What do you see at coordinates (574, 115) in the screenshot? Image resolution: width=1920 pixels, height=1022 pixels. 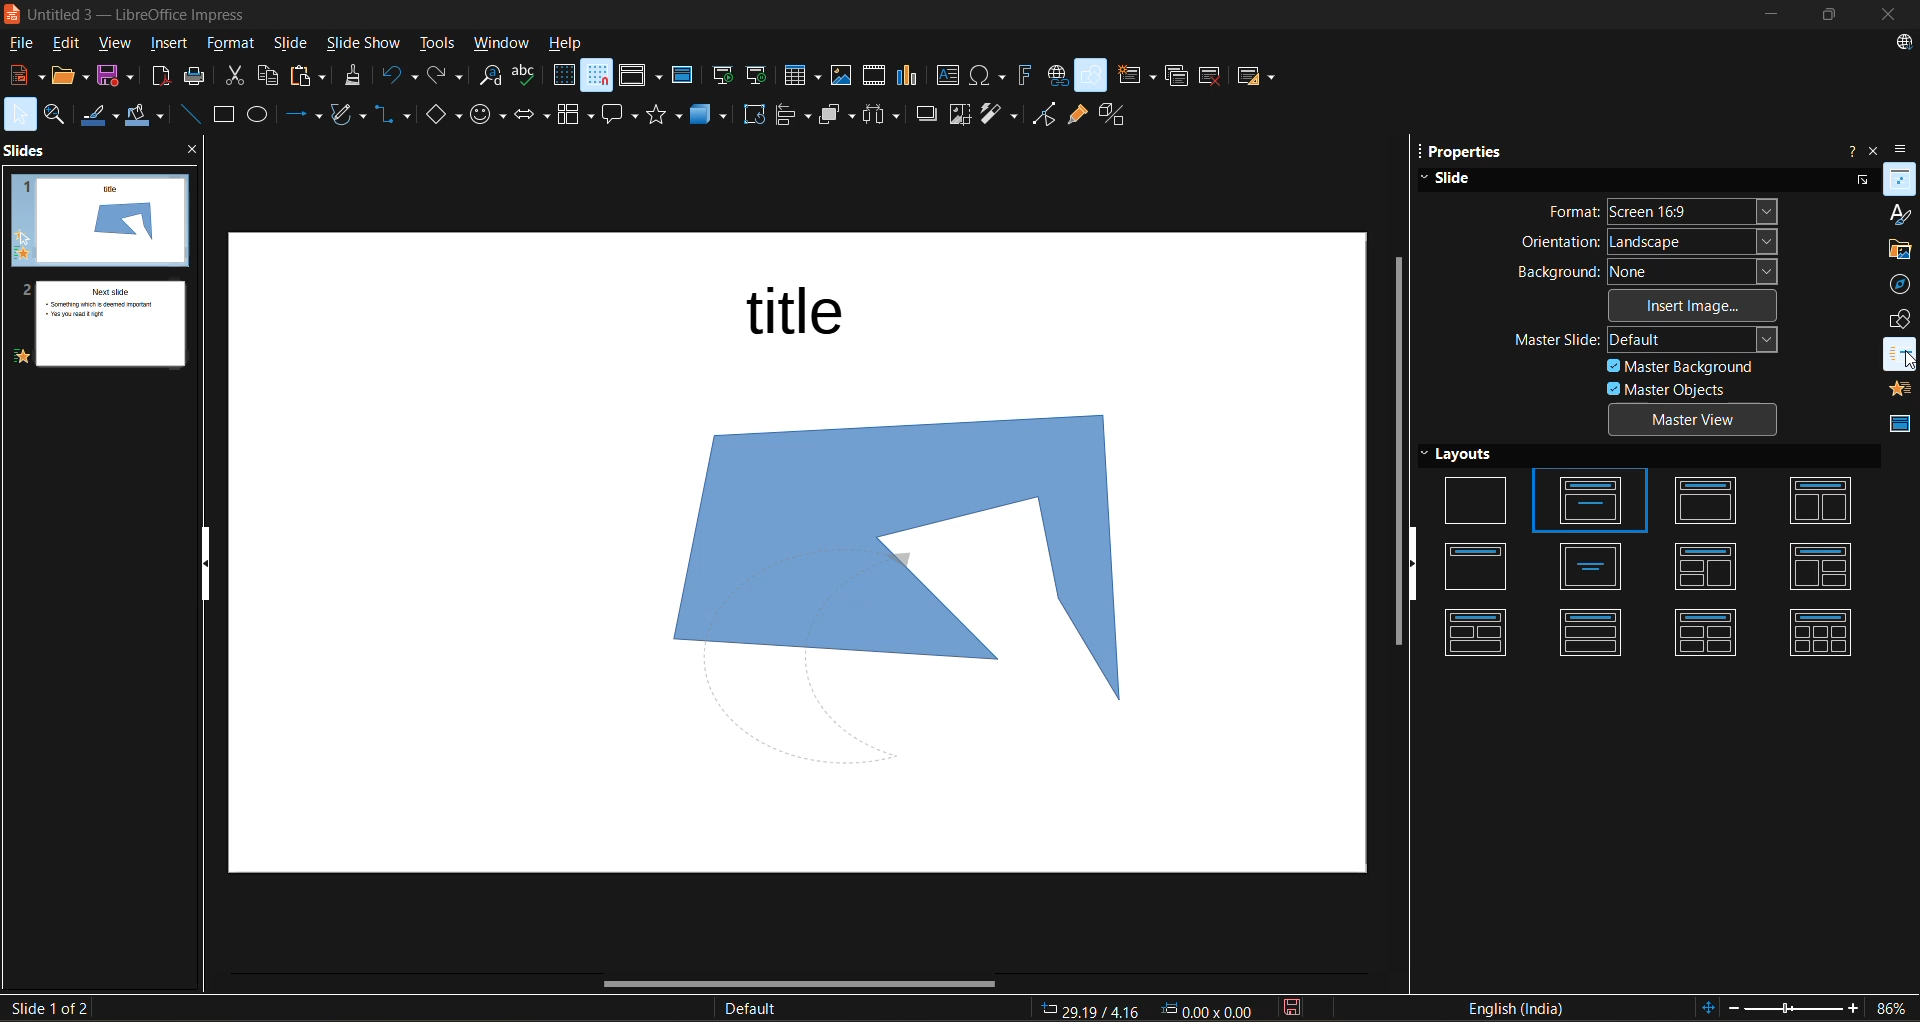 I see `flowchart` at bounding box center [574, 115].